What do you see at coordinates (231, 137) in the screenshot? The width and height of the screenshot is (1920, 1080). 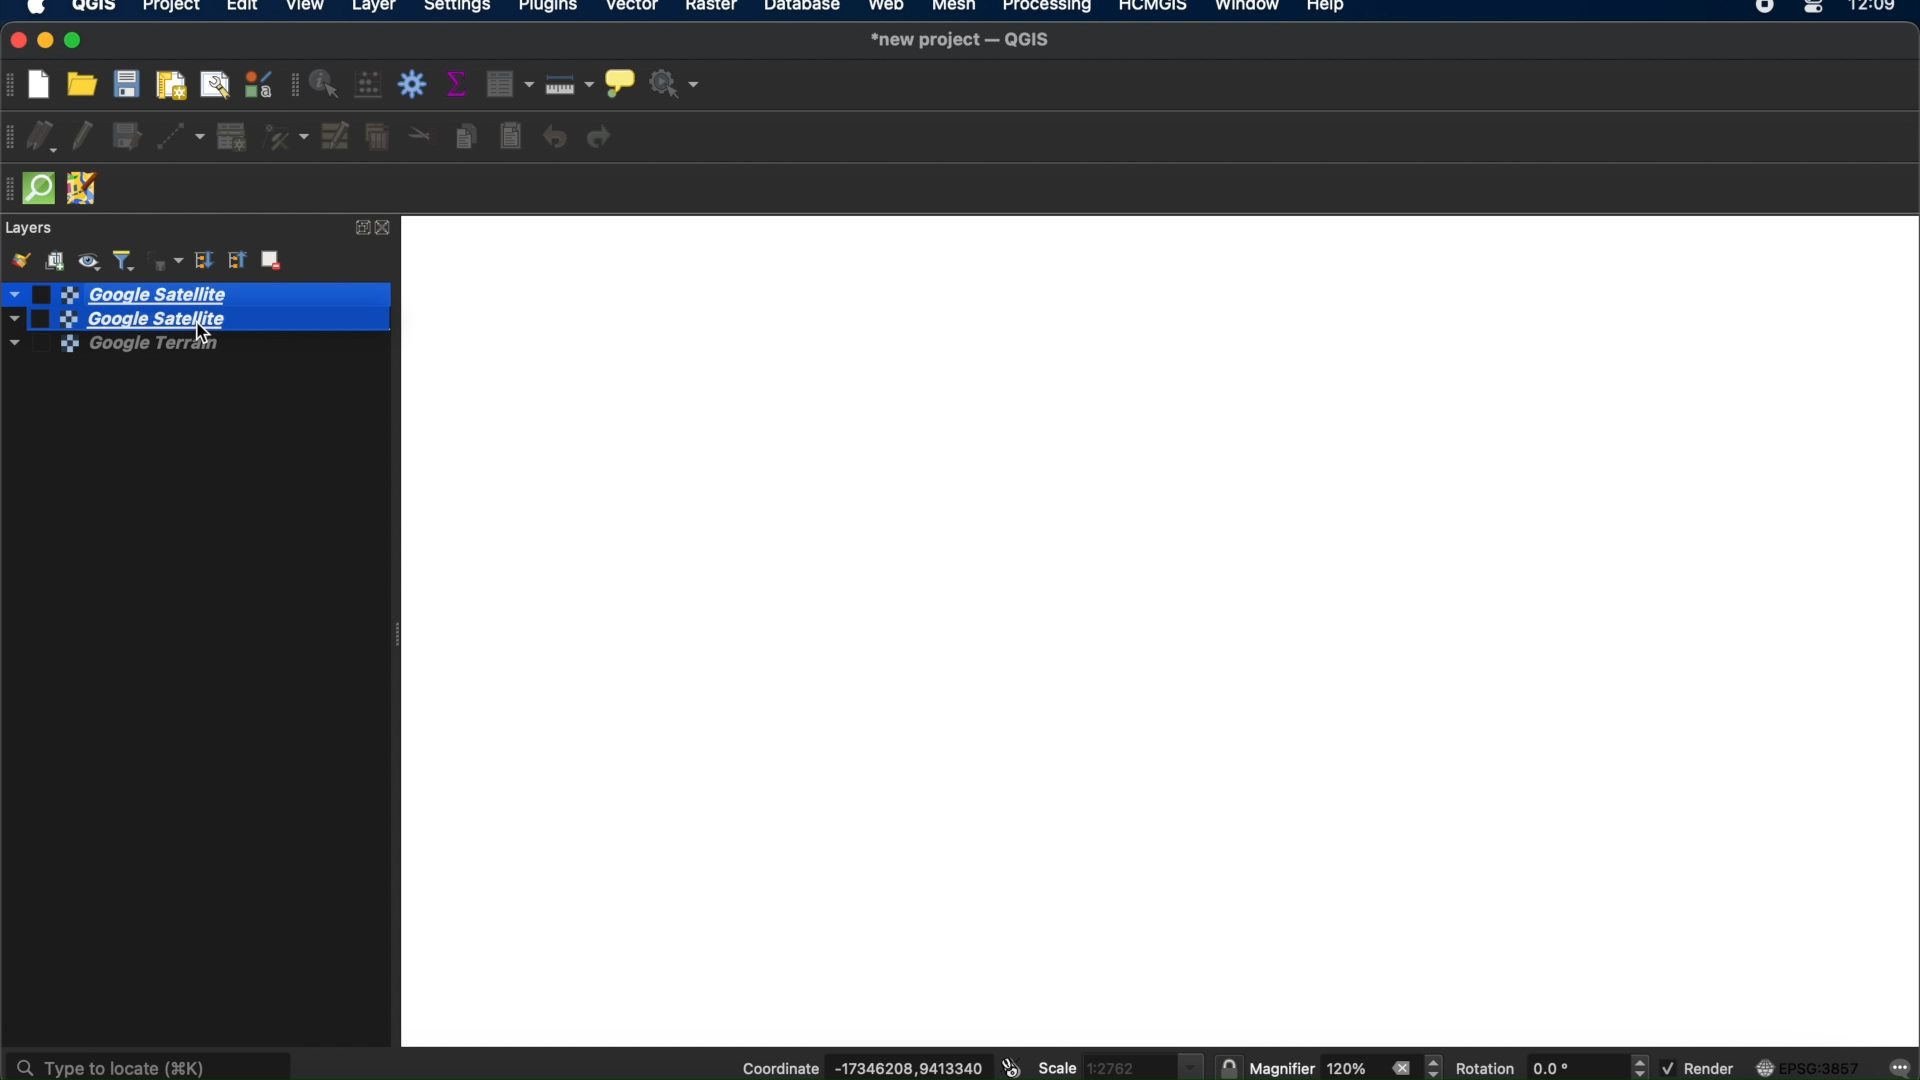 I see `add record` at bounding box center [231, 137].